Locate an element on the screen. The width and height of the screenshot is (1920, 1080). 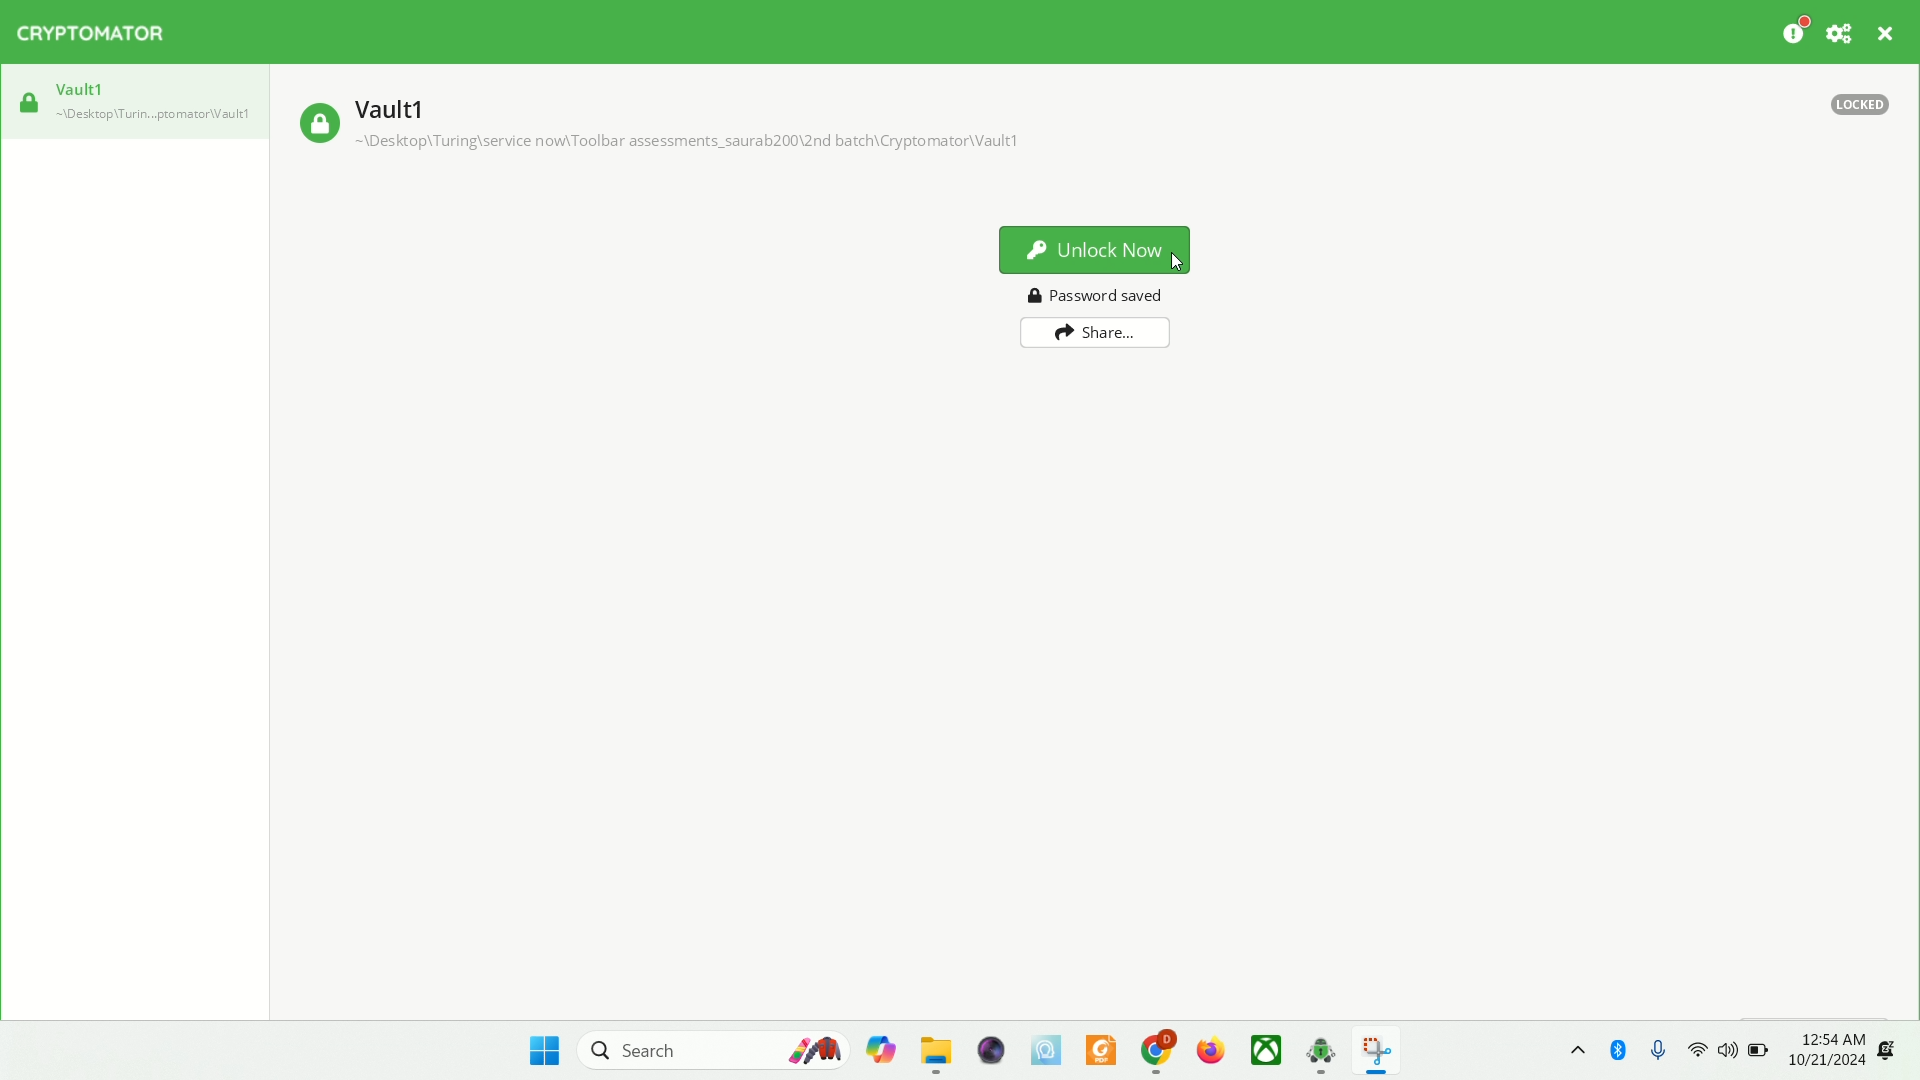
MSI center Pro is located at coordinates (1045, 1050).